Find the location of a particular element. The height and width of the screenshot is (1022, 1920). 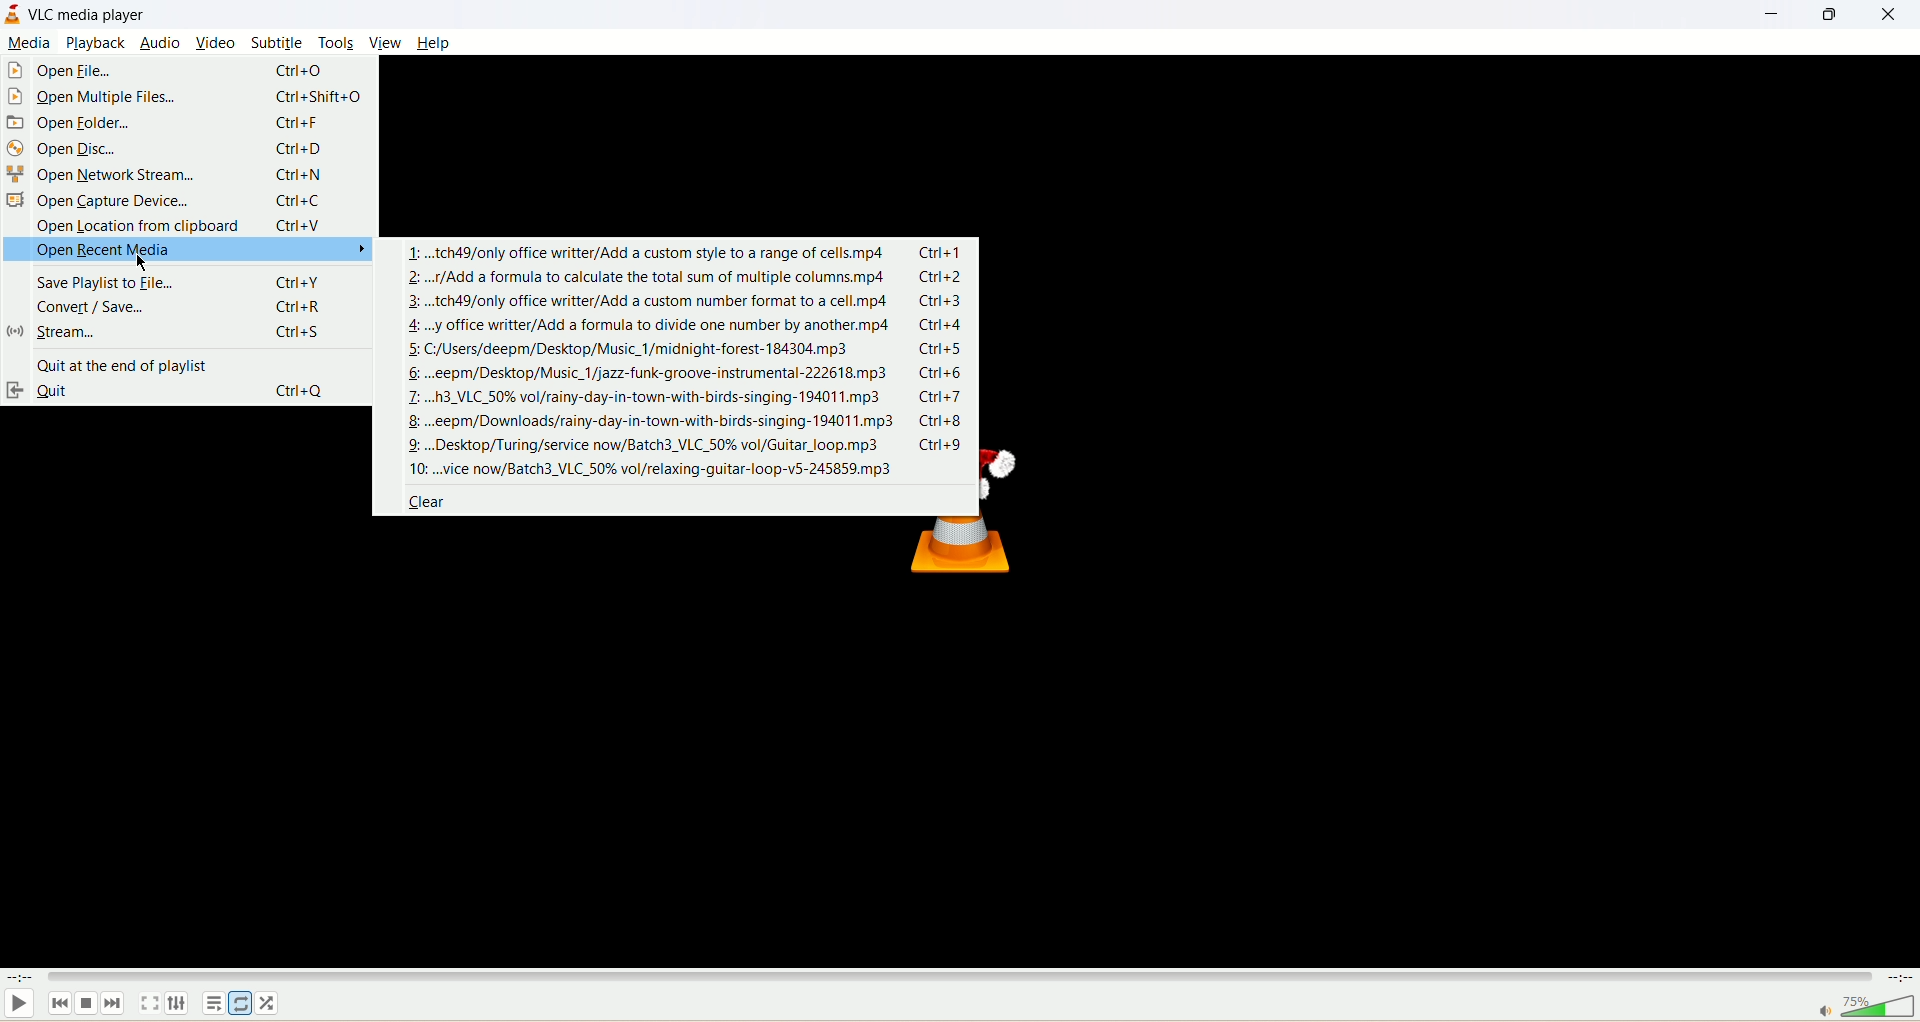

close is located at coordinates (1886, 19).